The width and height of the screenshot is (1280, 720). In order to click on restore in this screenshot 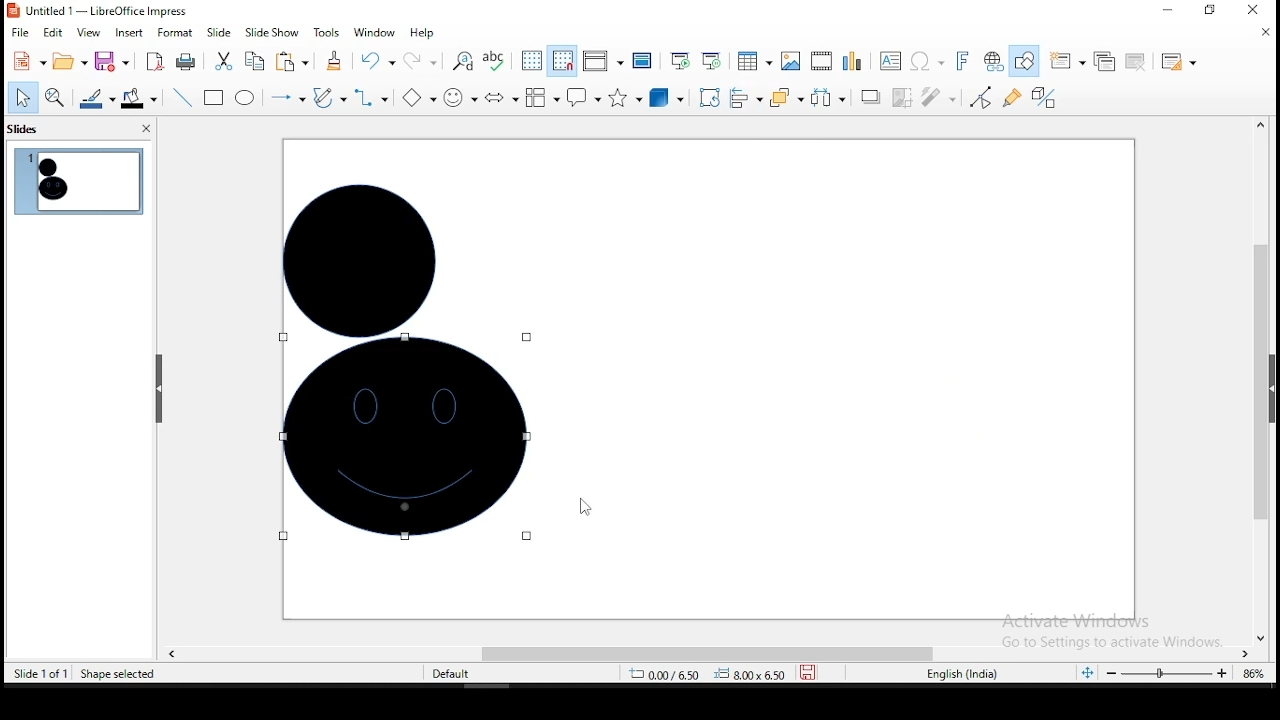, I will do `click(1209, 12)`.